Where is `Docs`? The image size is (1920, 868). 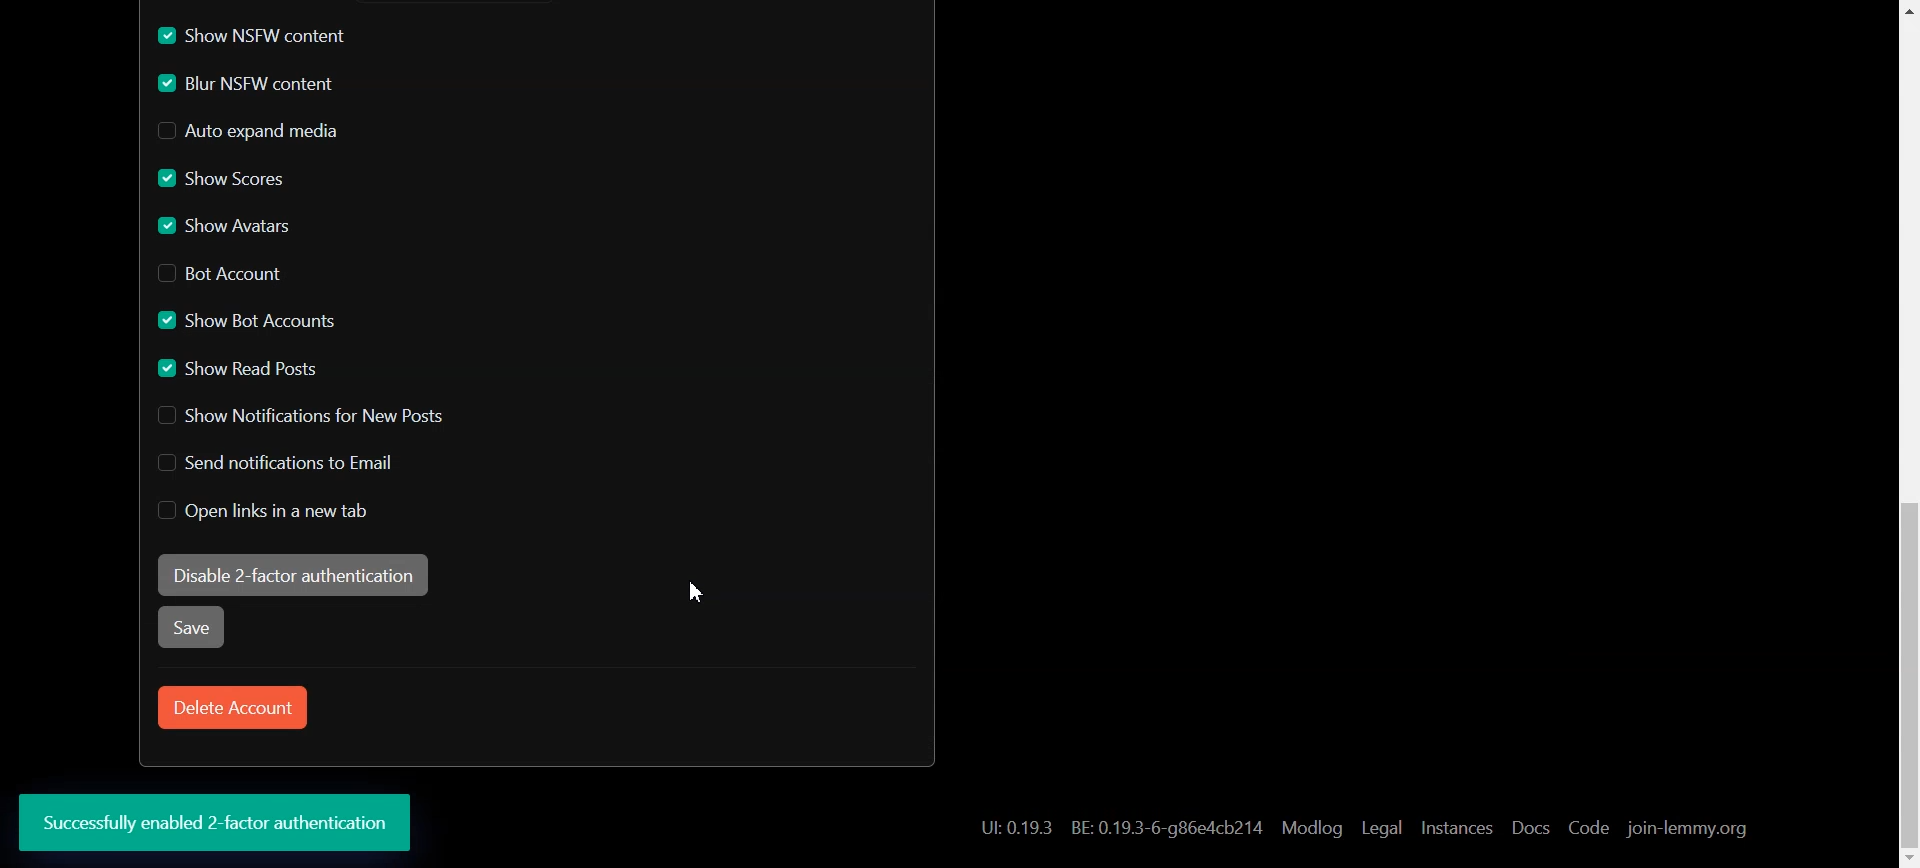 Docs is located at coordinates (1529, 829).